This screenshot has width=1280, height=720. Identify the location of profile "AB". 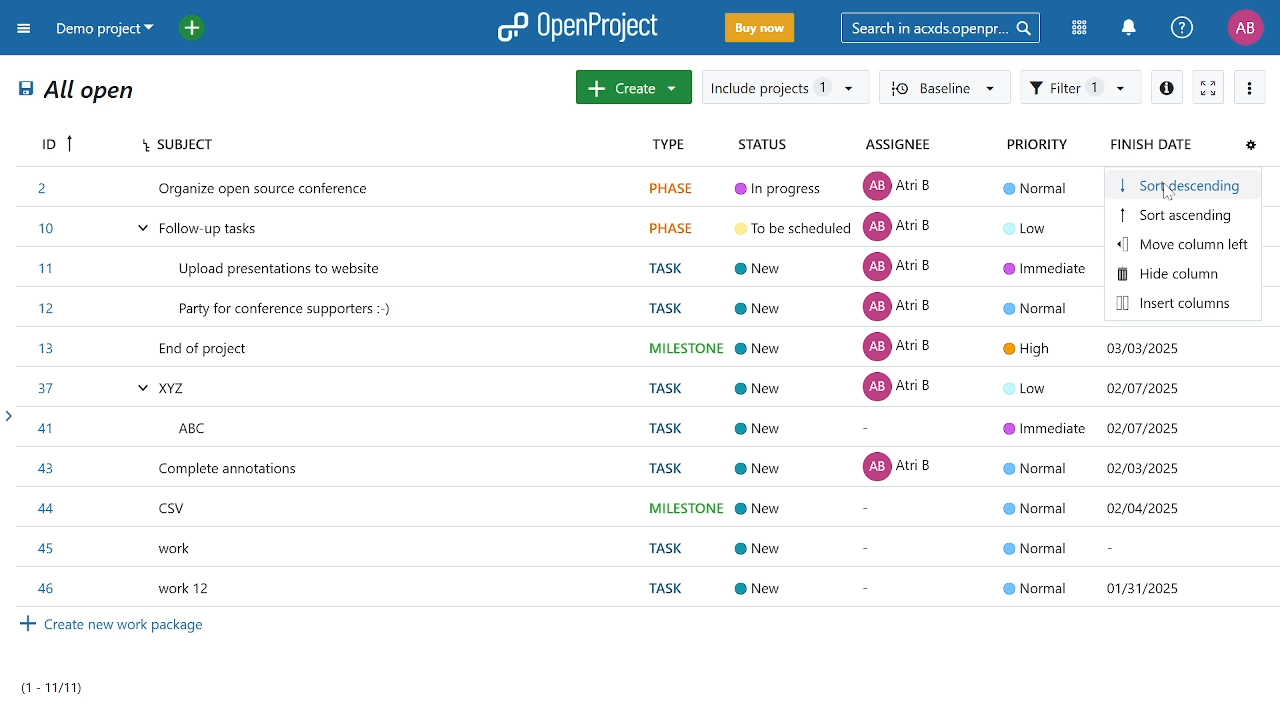
(1246, 28).